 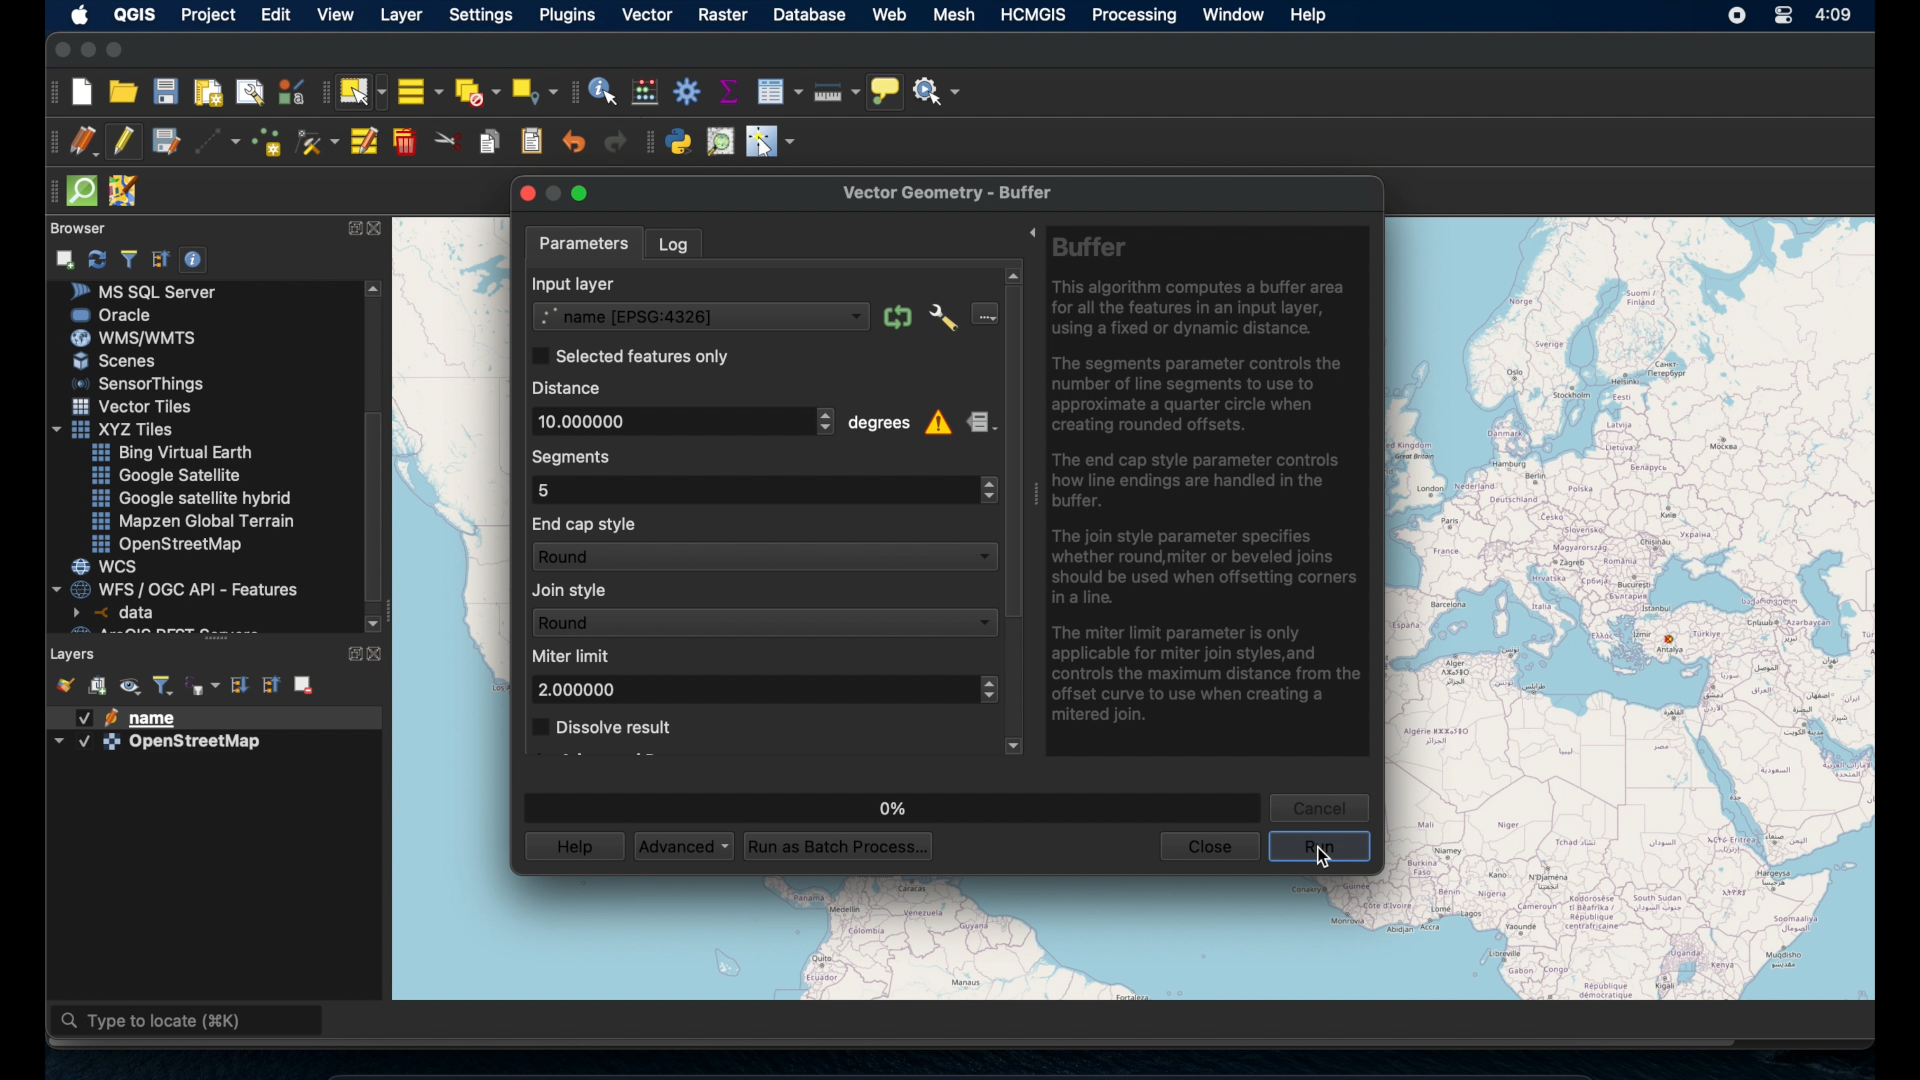 What do you see at coordinates (535, 88) in the screenshot?
I see `select by location` at bounding box center [535, 88].